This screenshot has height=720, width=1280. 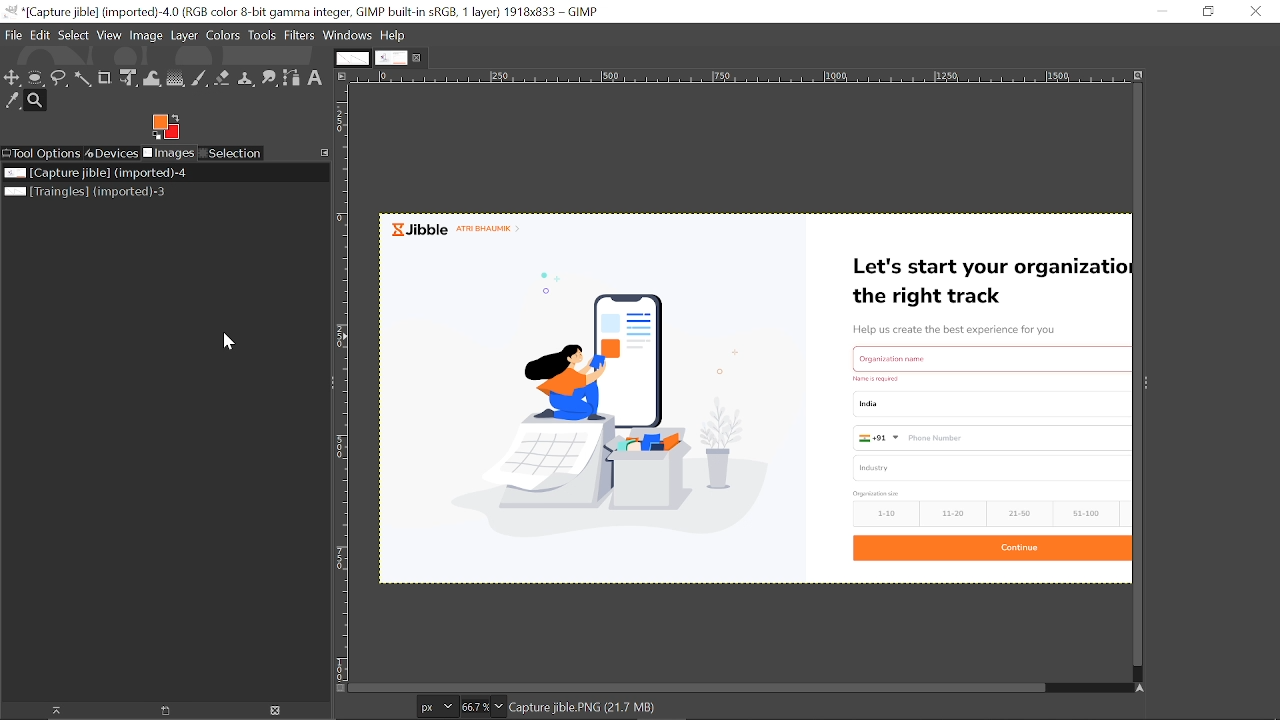 I want to click on Help, so click(x=393, y=36).